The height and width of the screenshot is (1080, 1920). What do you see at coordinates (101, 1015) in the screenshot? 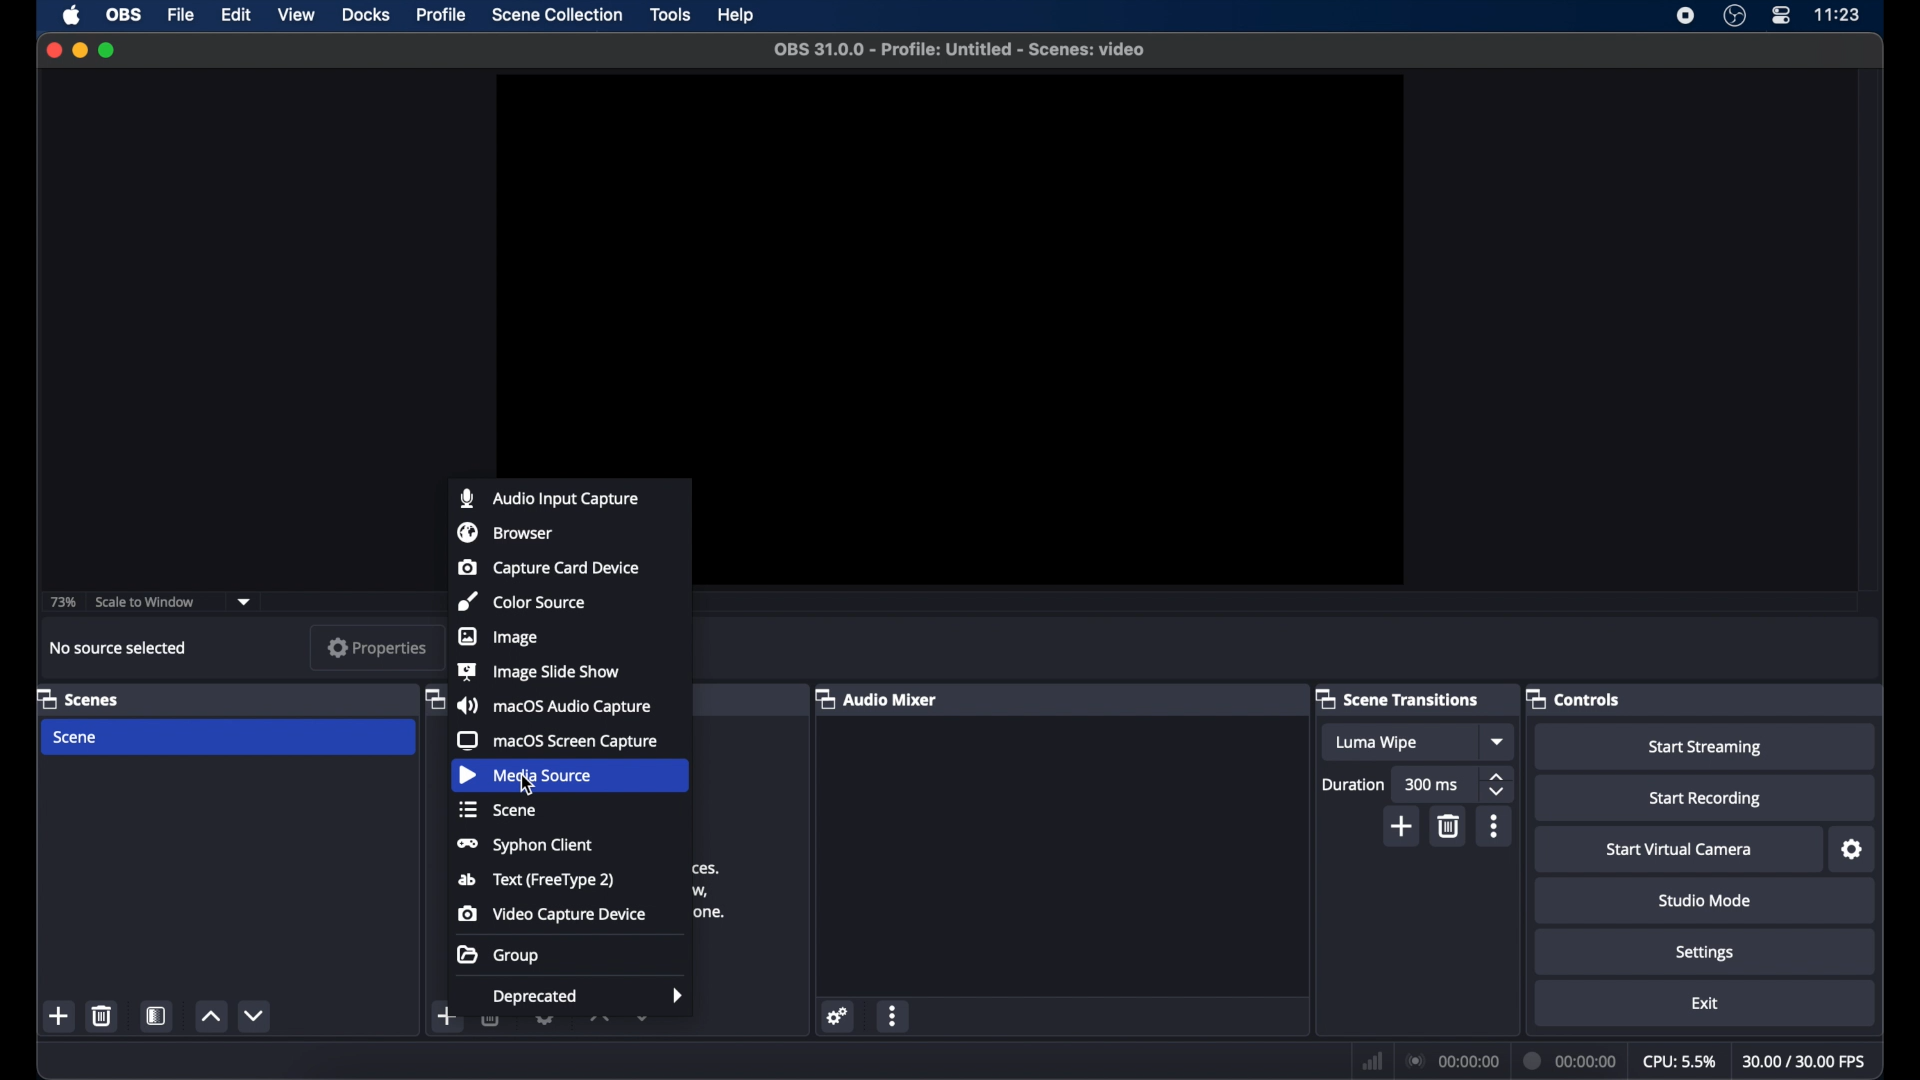
I see `delete` at bounding box center [101, 1015].